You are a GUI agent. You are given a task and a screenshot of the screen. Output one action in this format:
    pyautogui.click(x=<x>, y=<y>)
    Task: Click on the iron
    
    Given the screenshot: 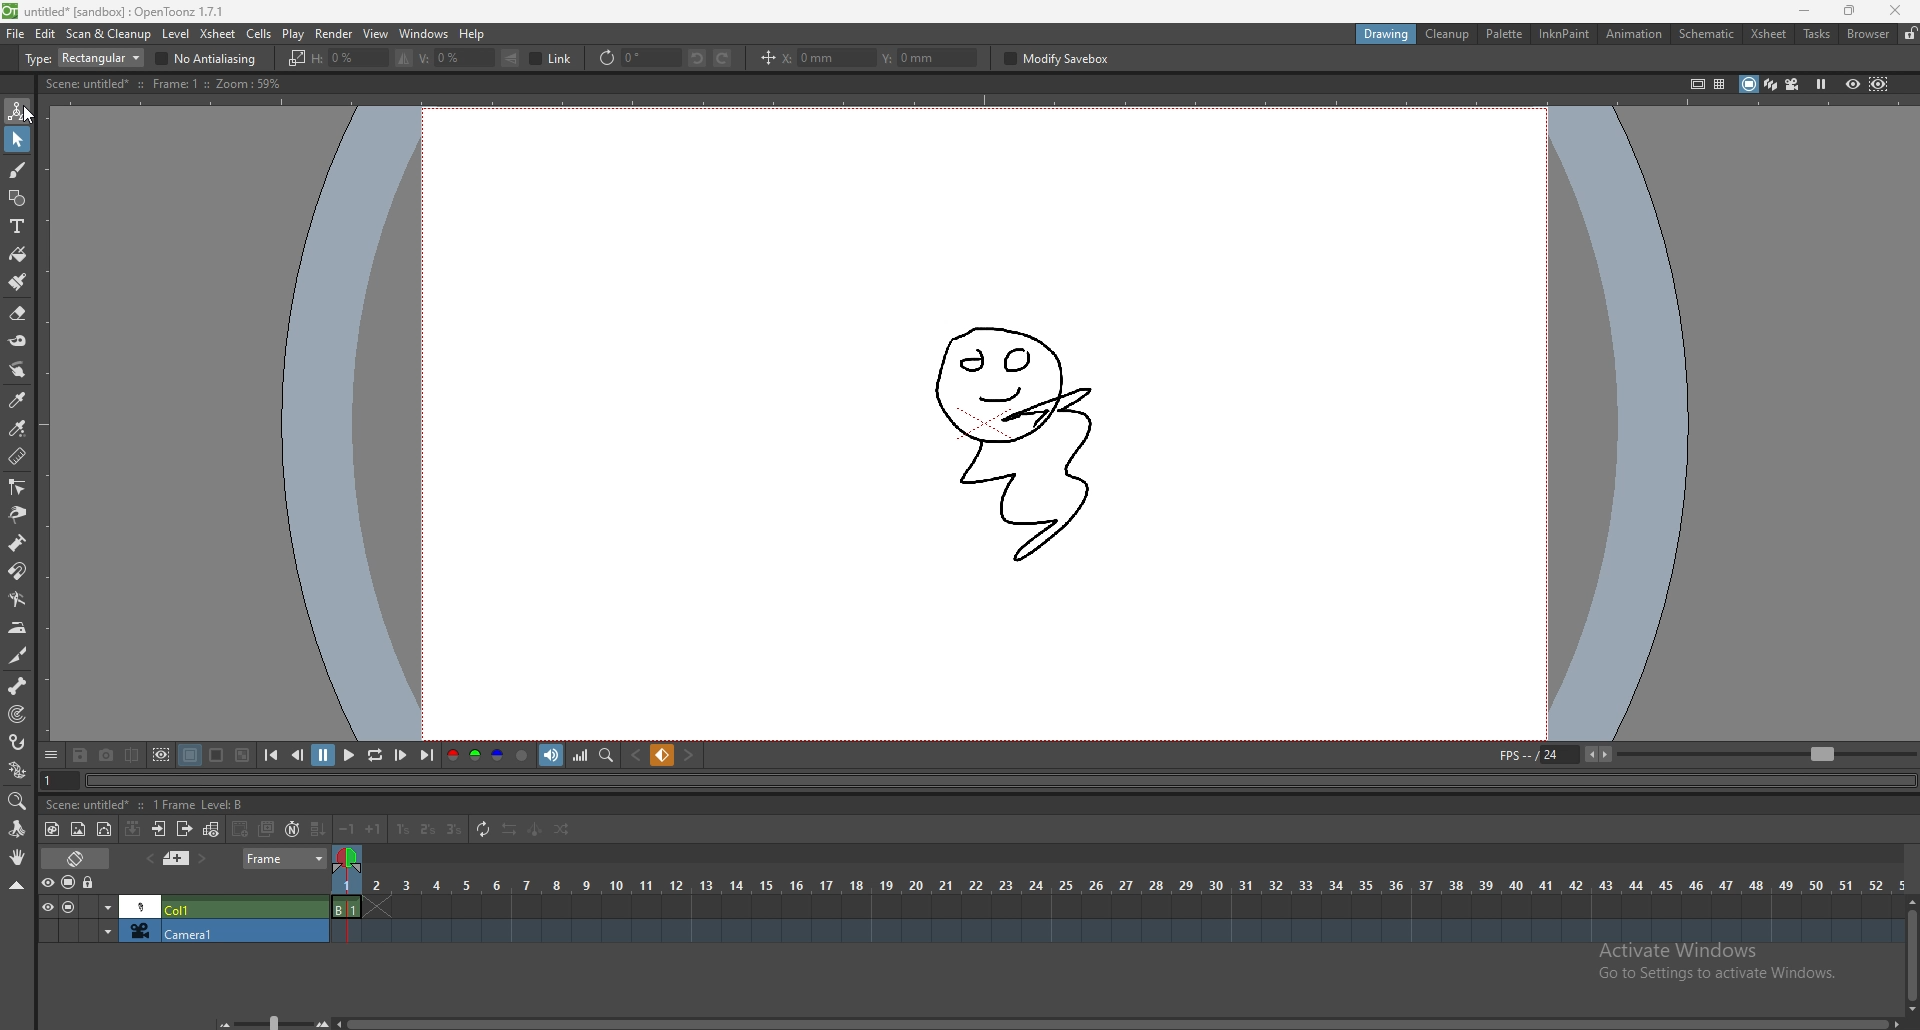 What is the action you would take?
    pyautogui.click(x=19, y=627)
    